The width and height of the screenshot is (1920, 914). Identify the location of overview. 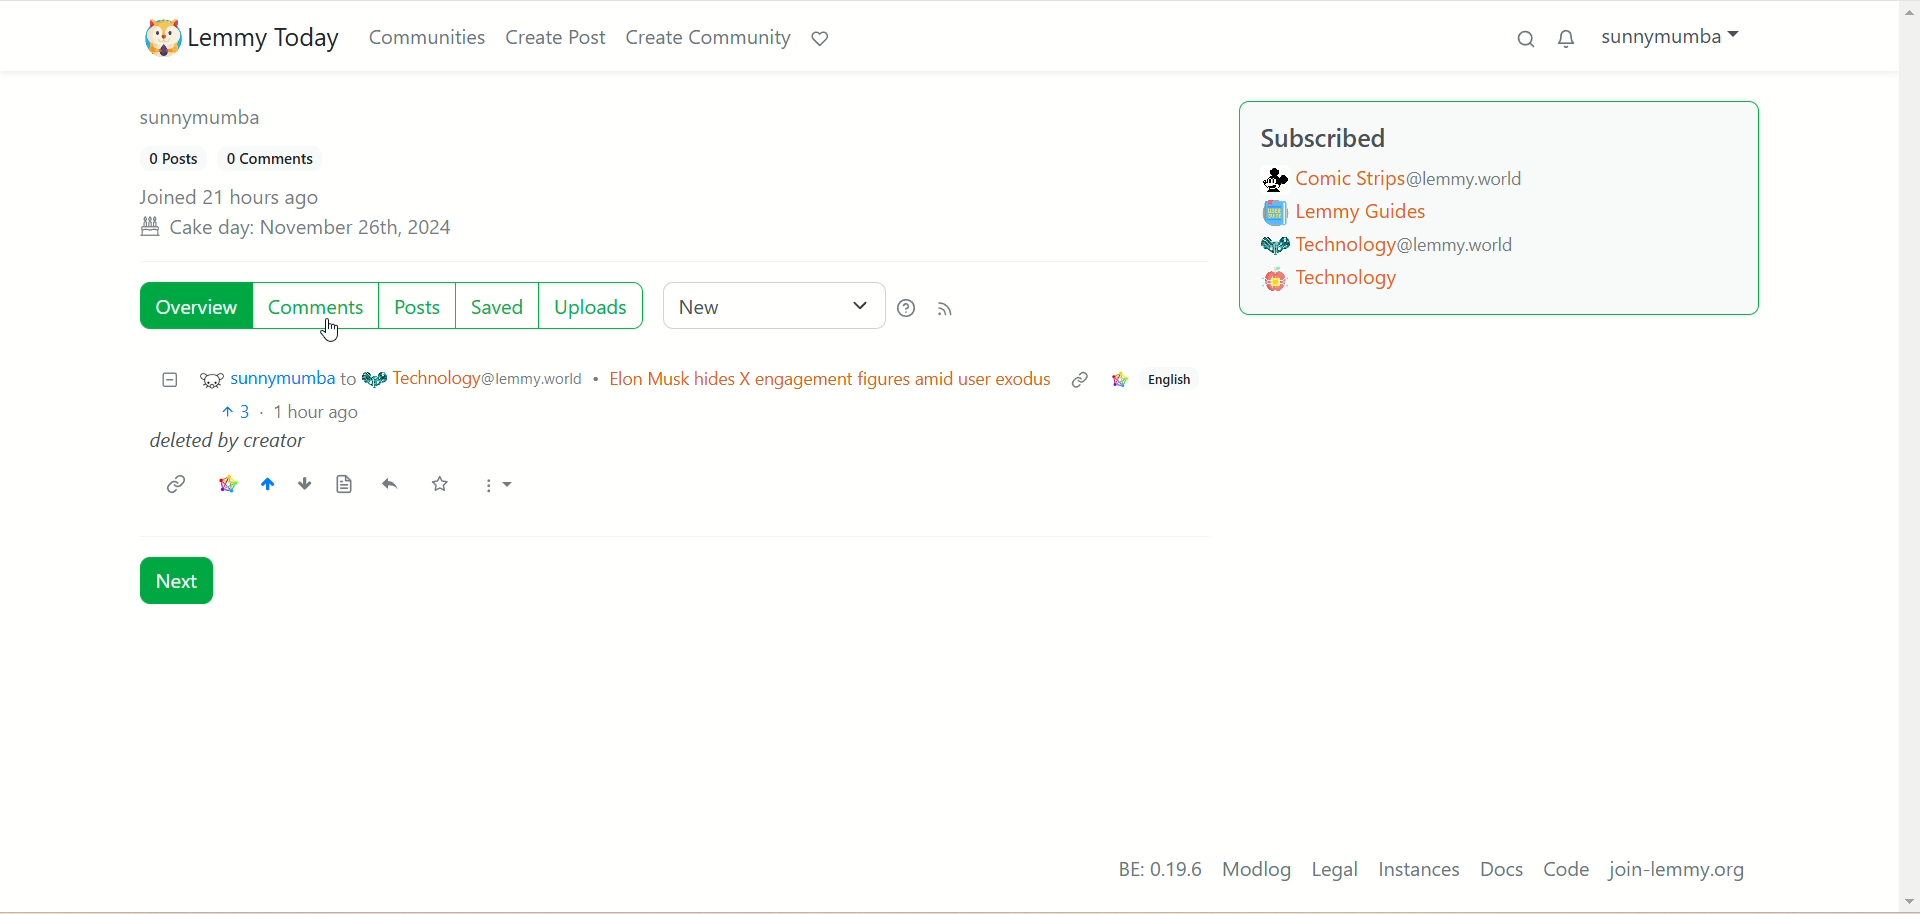
(195, 308).